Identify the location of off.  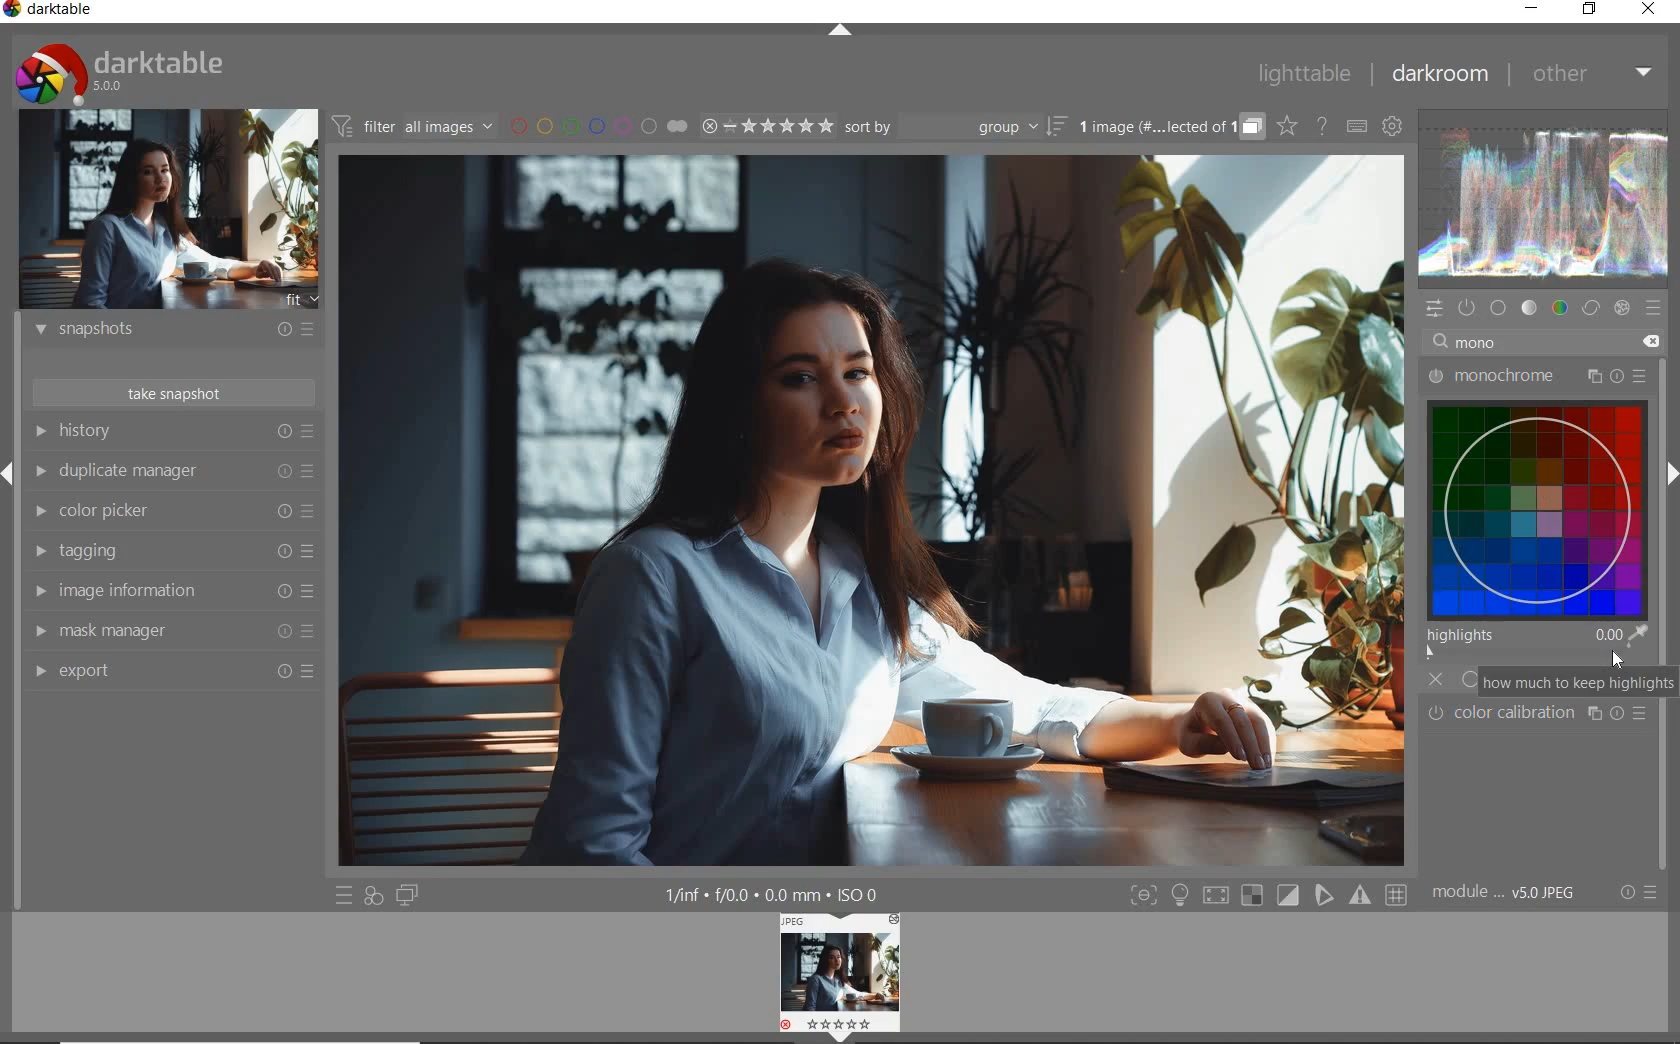
(1437, 679).